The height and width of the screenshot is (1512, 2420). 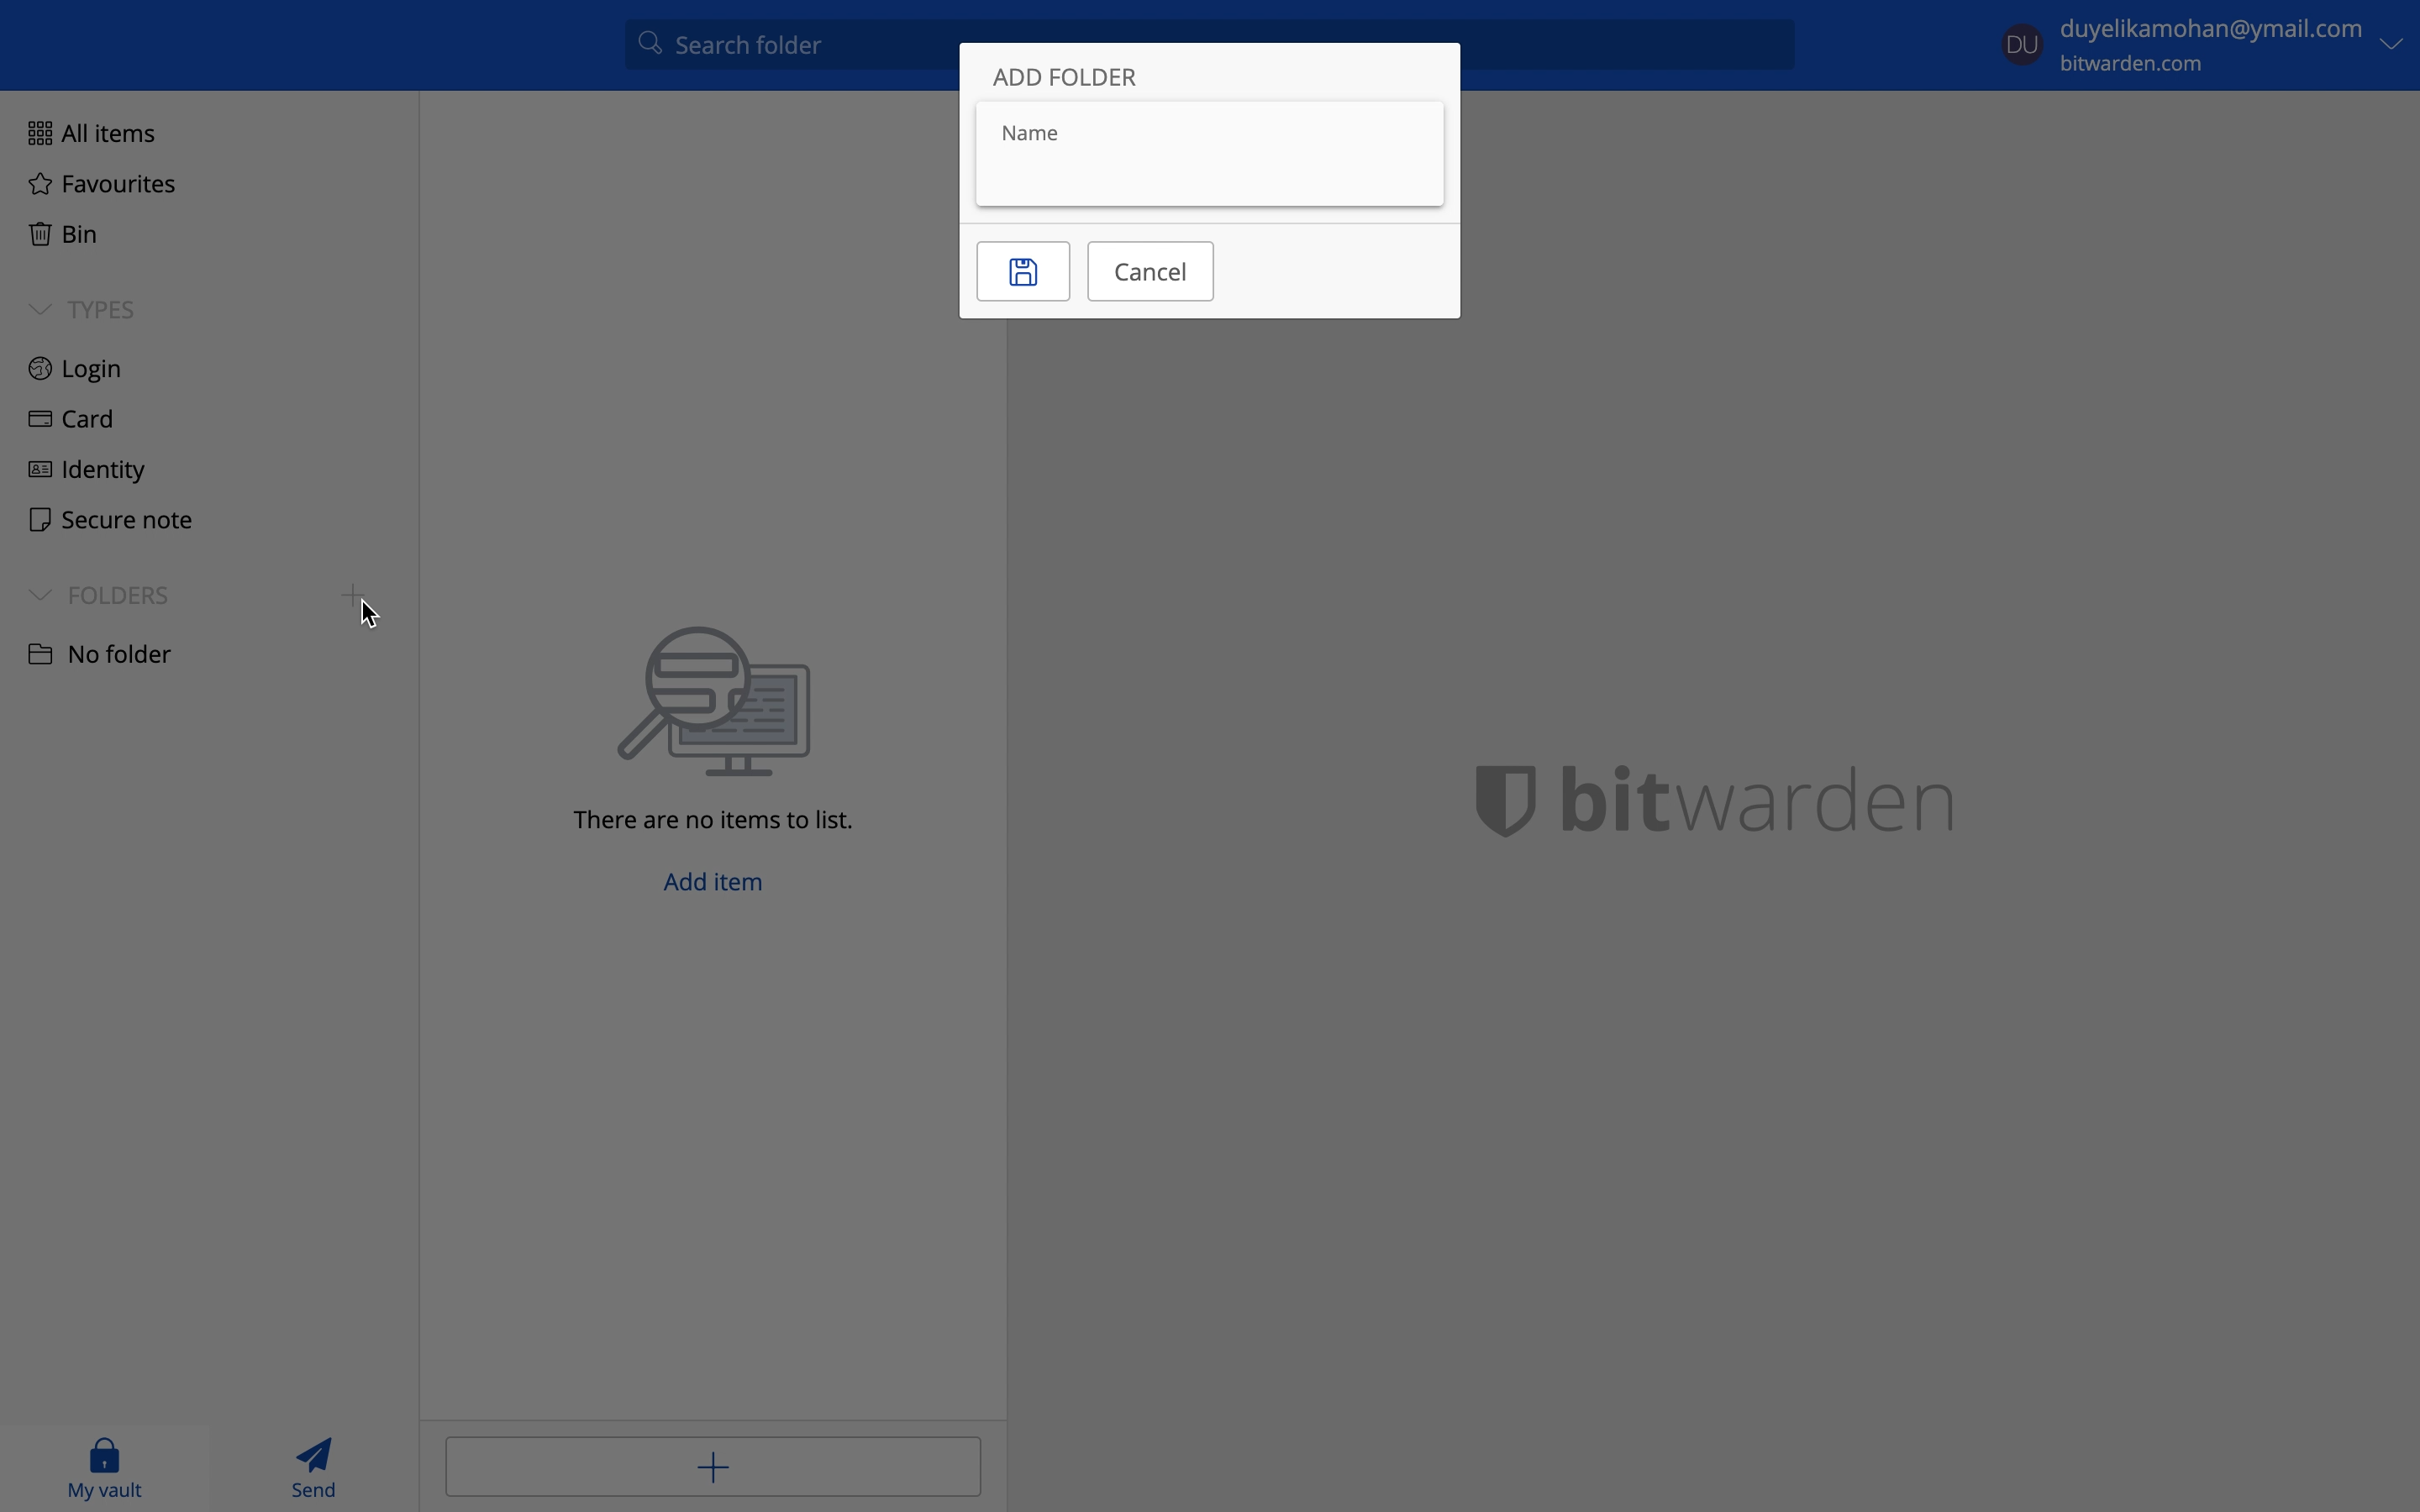 I want to click on types, so click(x=83, y=309).